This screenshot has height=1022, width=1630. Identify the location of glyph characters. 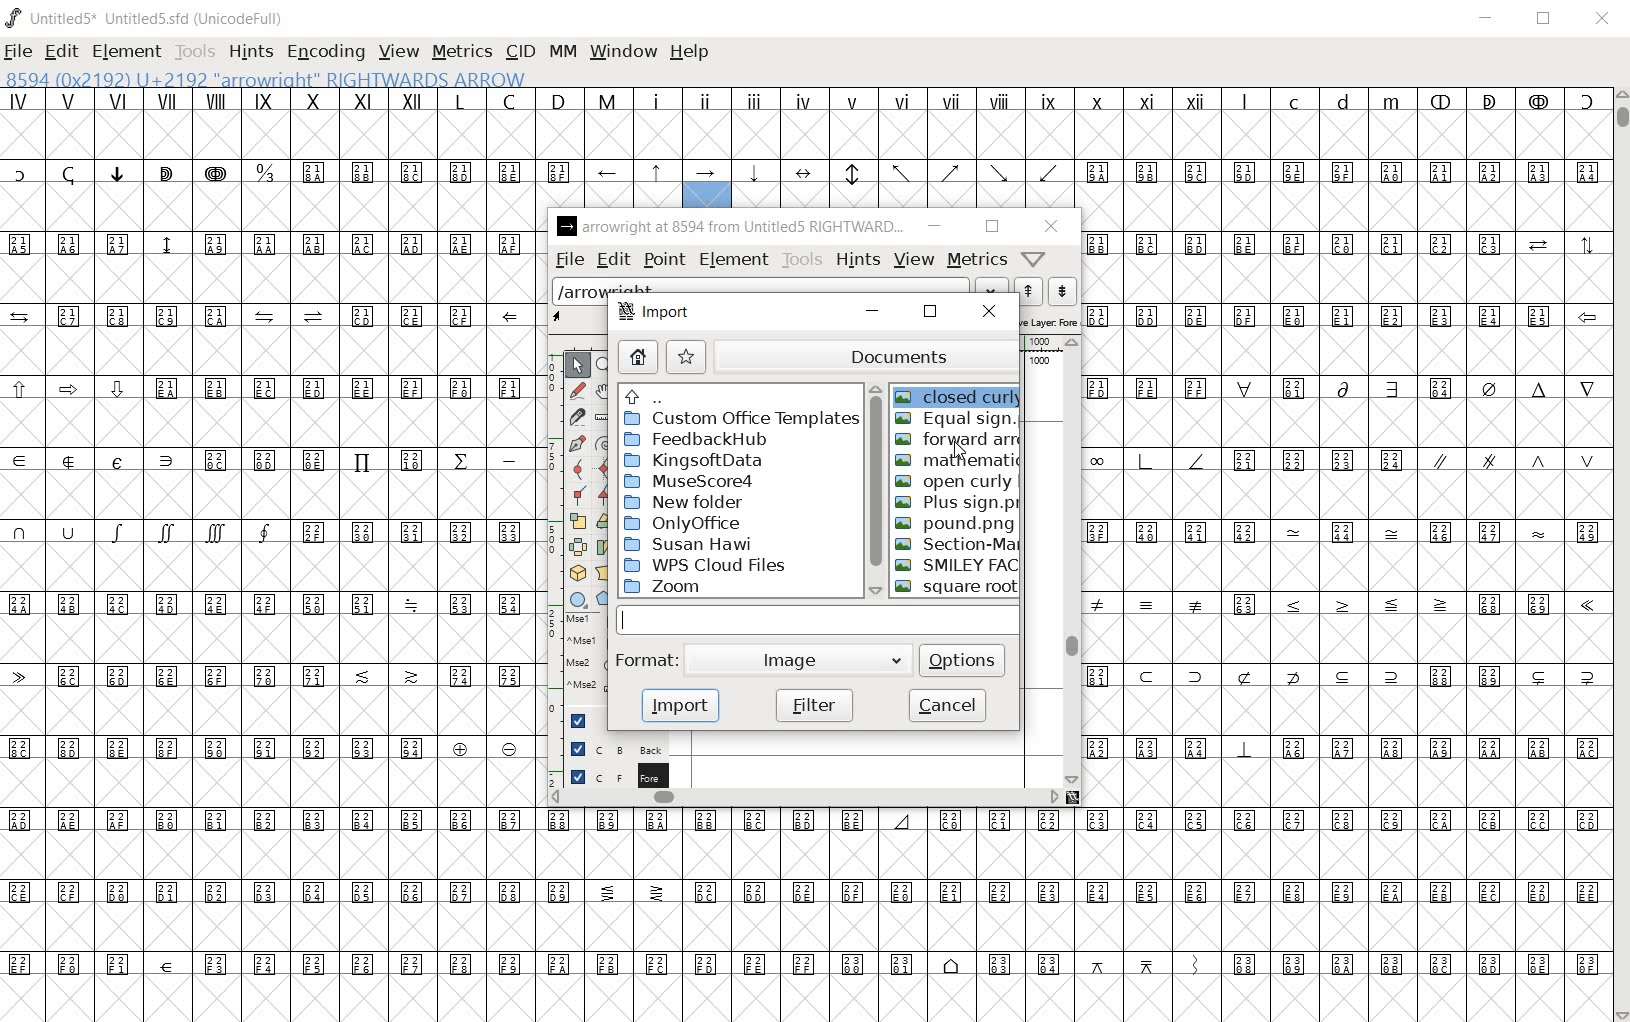
(1172, 147).